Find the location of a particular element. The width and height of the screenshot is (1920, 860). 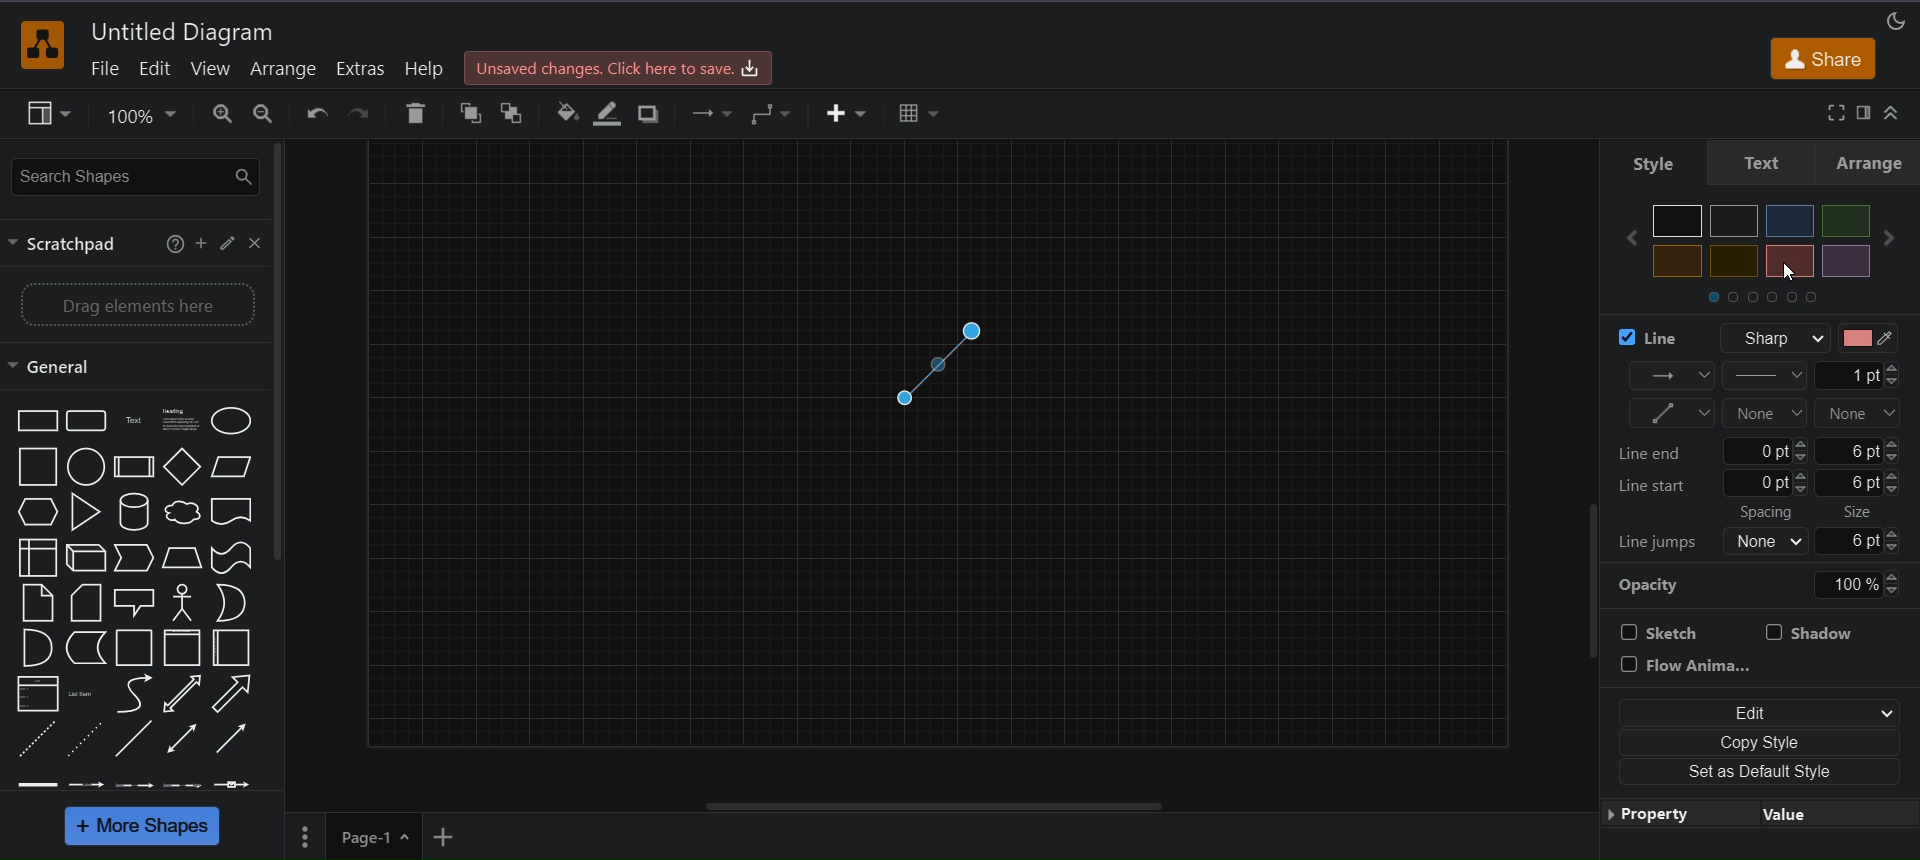

line color is located at coordinates (610, 111).